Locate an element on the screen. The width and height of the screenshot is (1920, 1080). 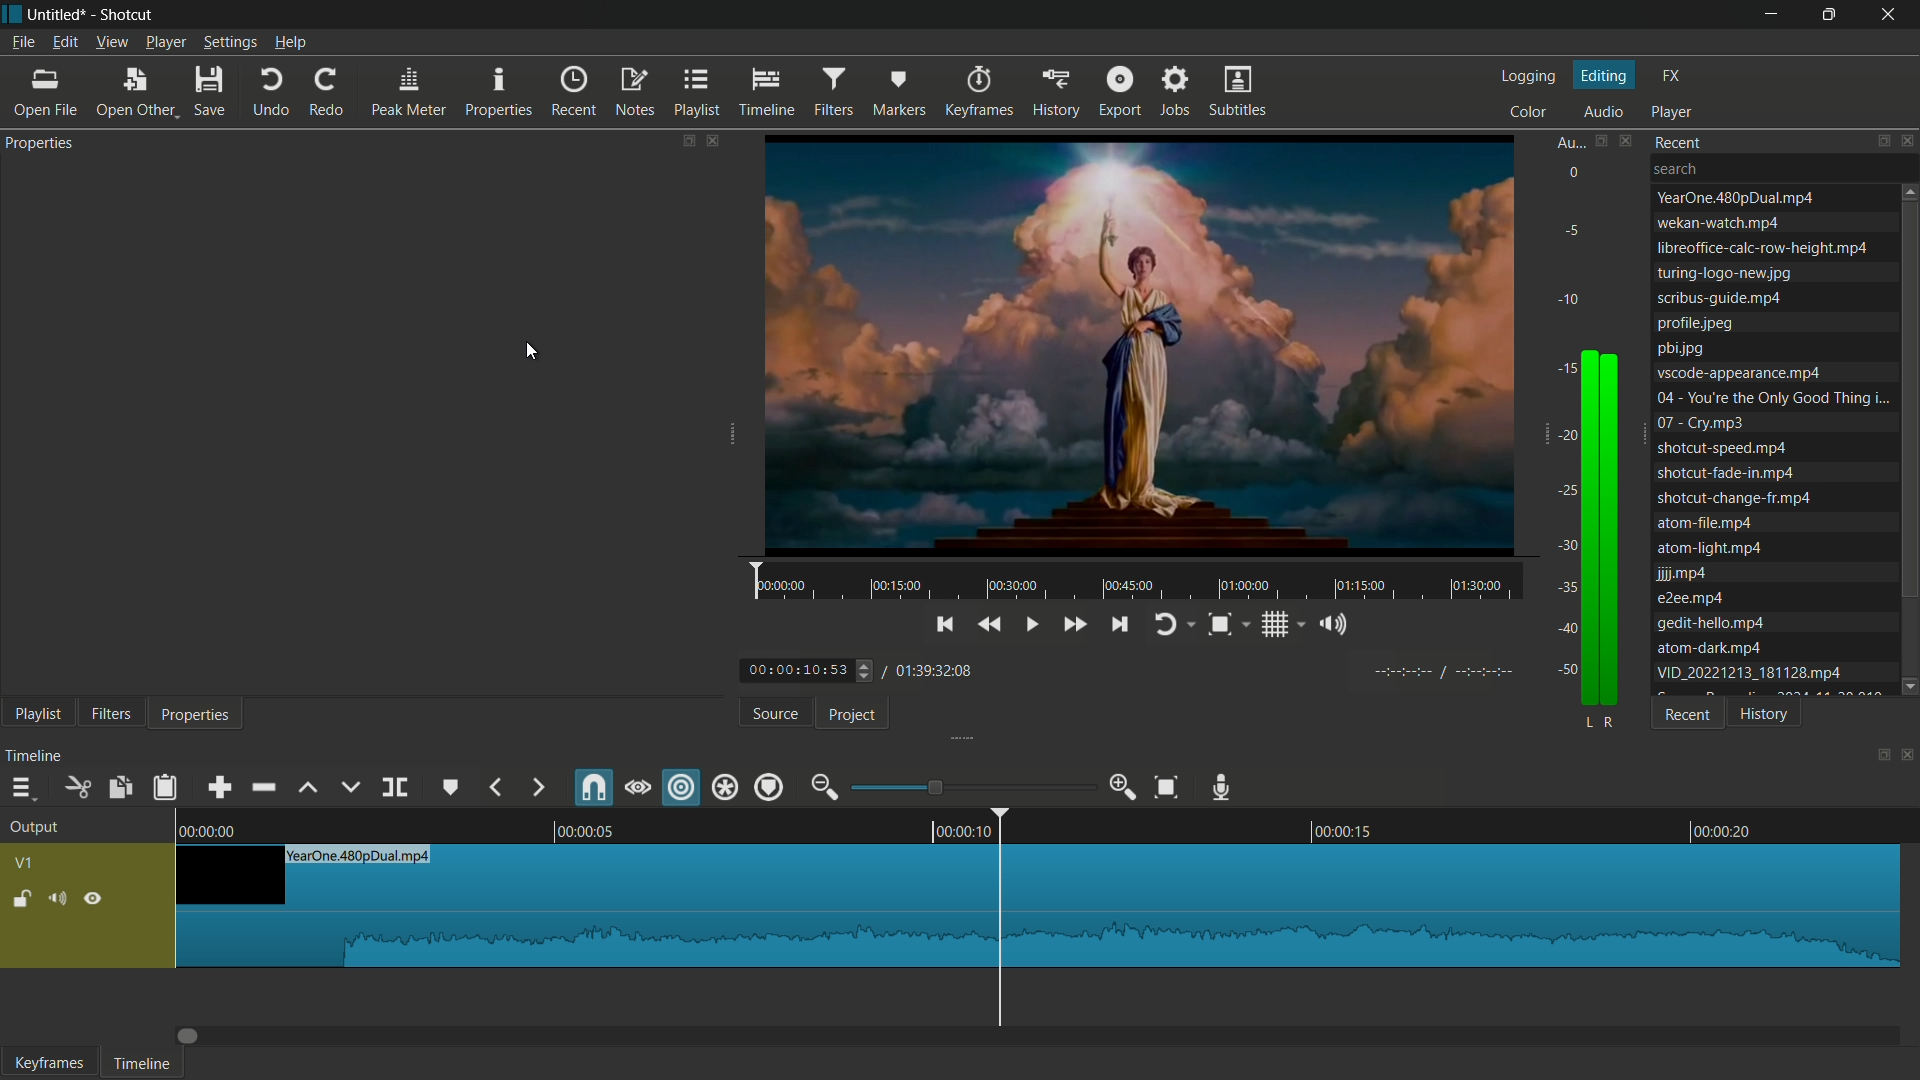
Properties is located at coordinates (195, 714).